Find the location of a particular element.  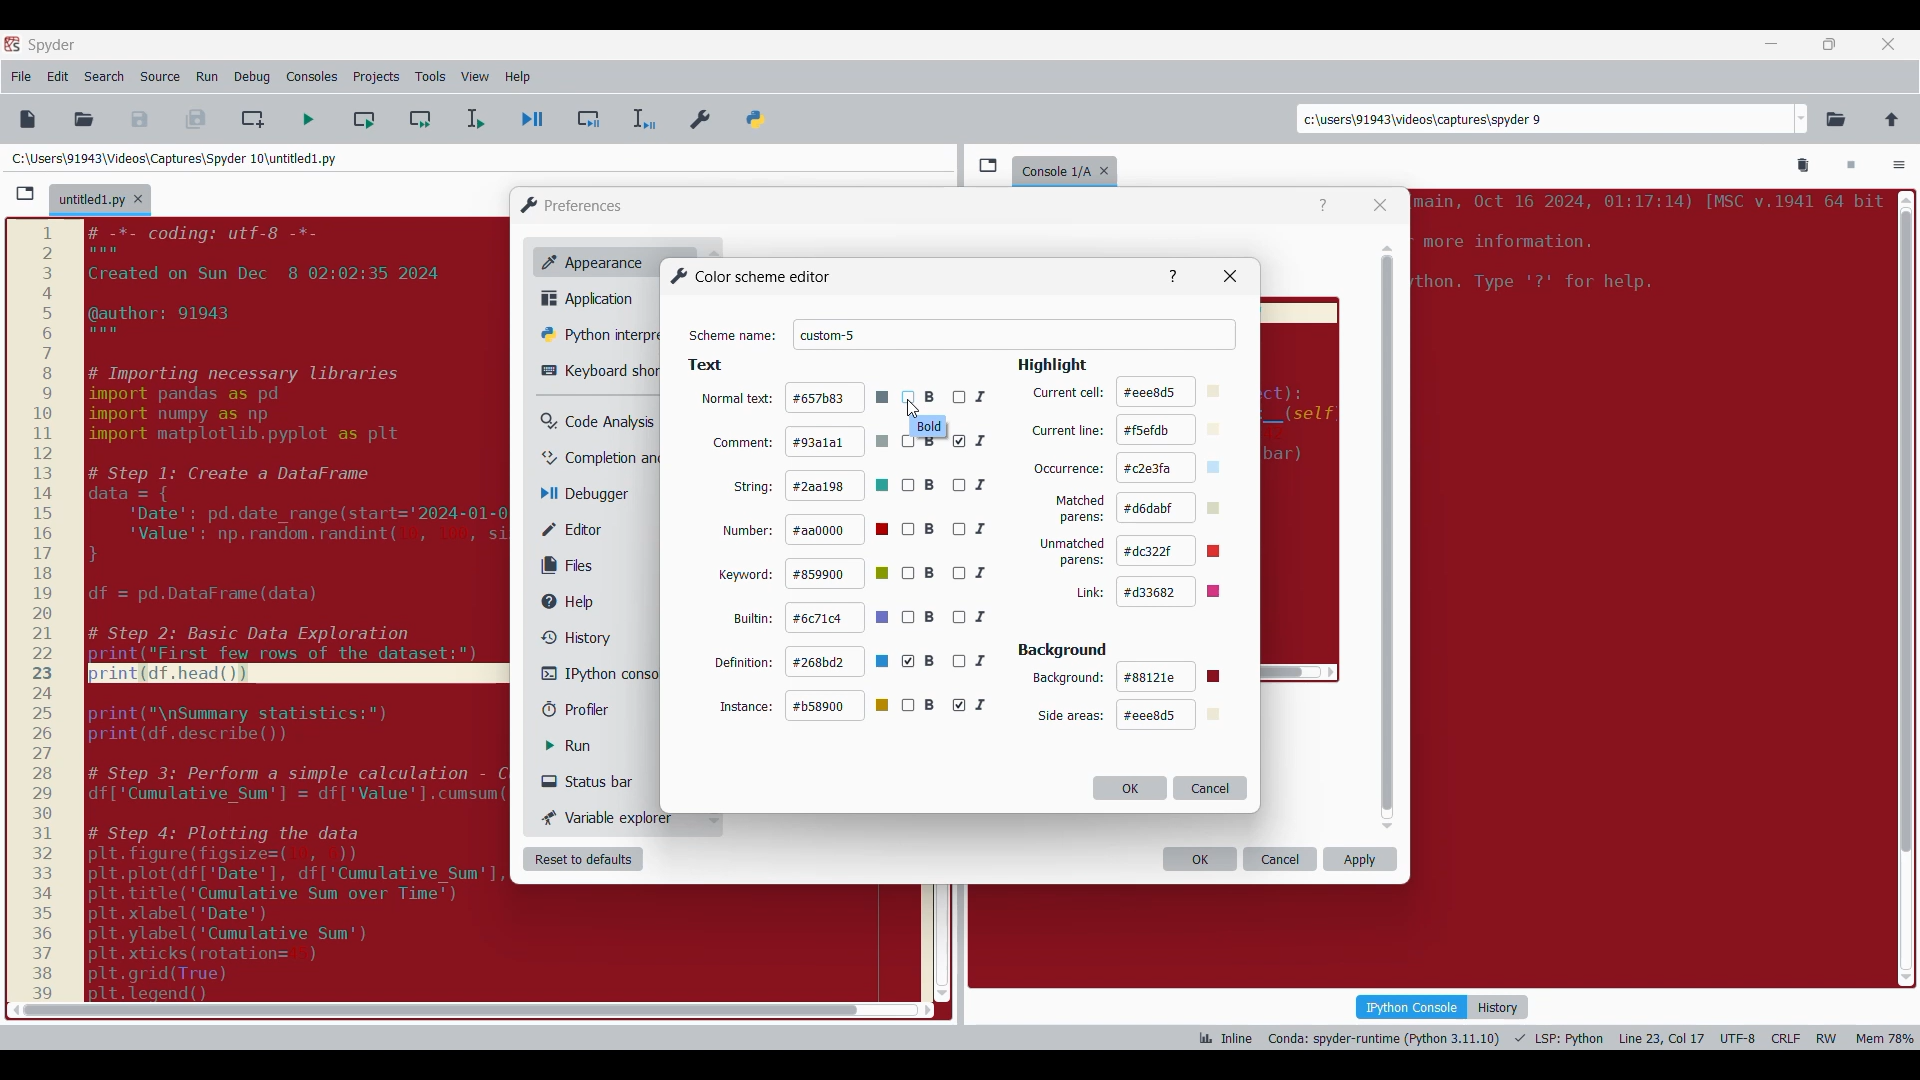

View menu is located at coordinates (475, 77).